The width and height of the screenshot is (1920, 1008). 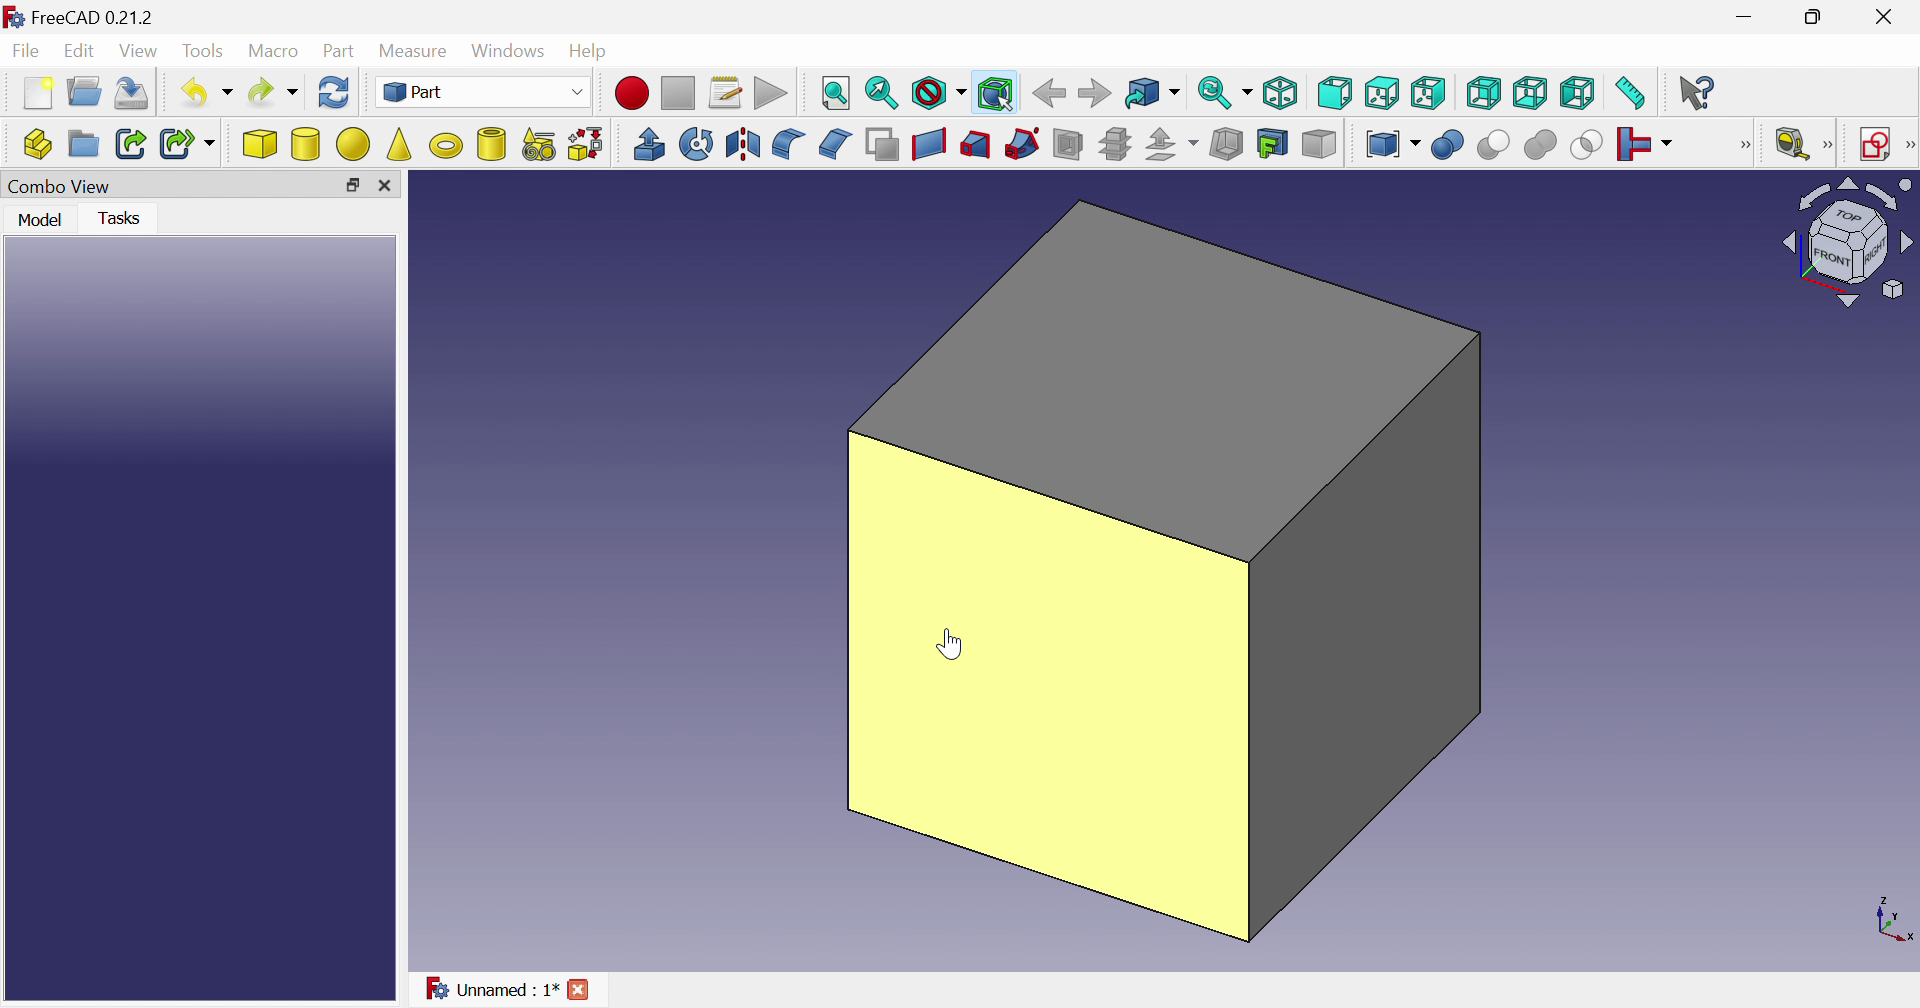 What do you see at coordinates (1741, 145) in the screenshot?
I see `[Boolean]` at bounding box center [1741, 145].